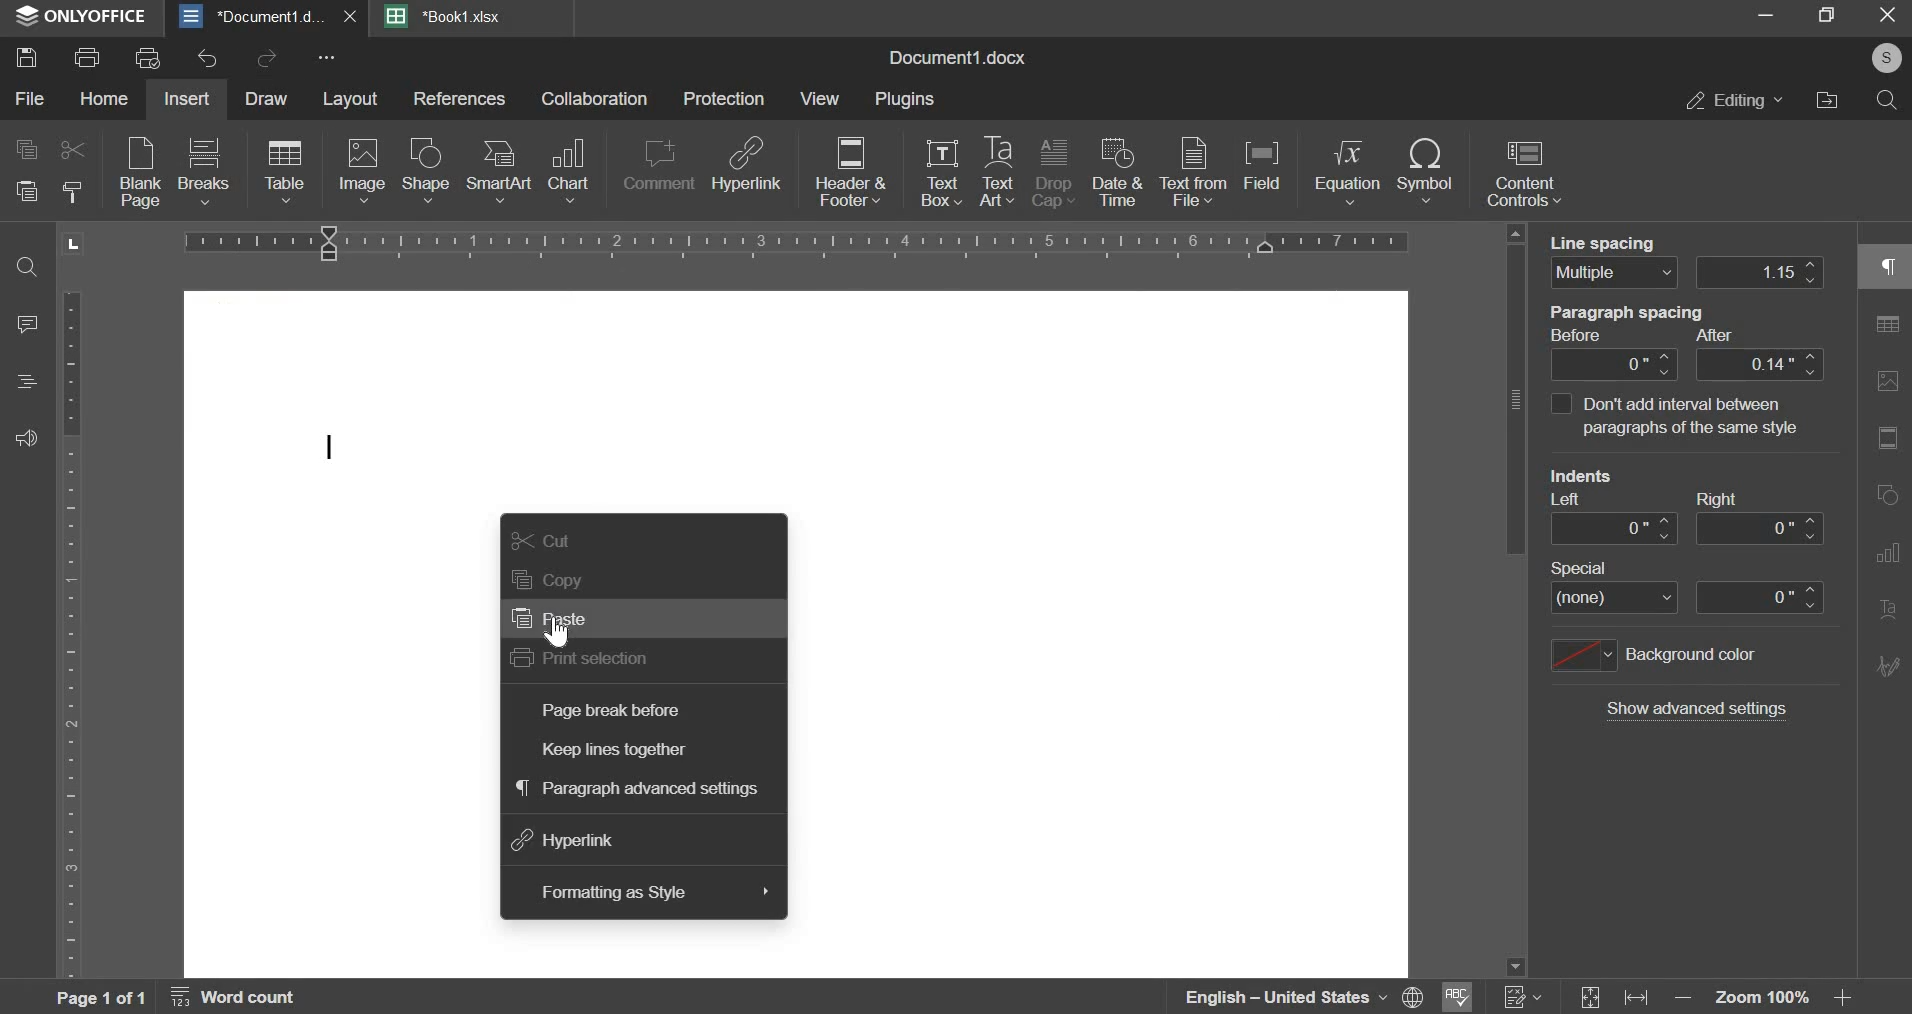  What do you see at coordinates (30, 324) in the screenshot?
I see `comment` at bounding box center [30, 324].